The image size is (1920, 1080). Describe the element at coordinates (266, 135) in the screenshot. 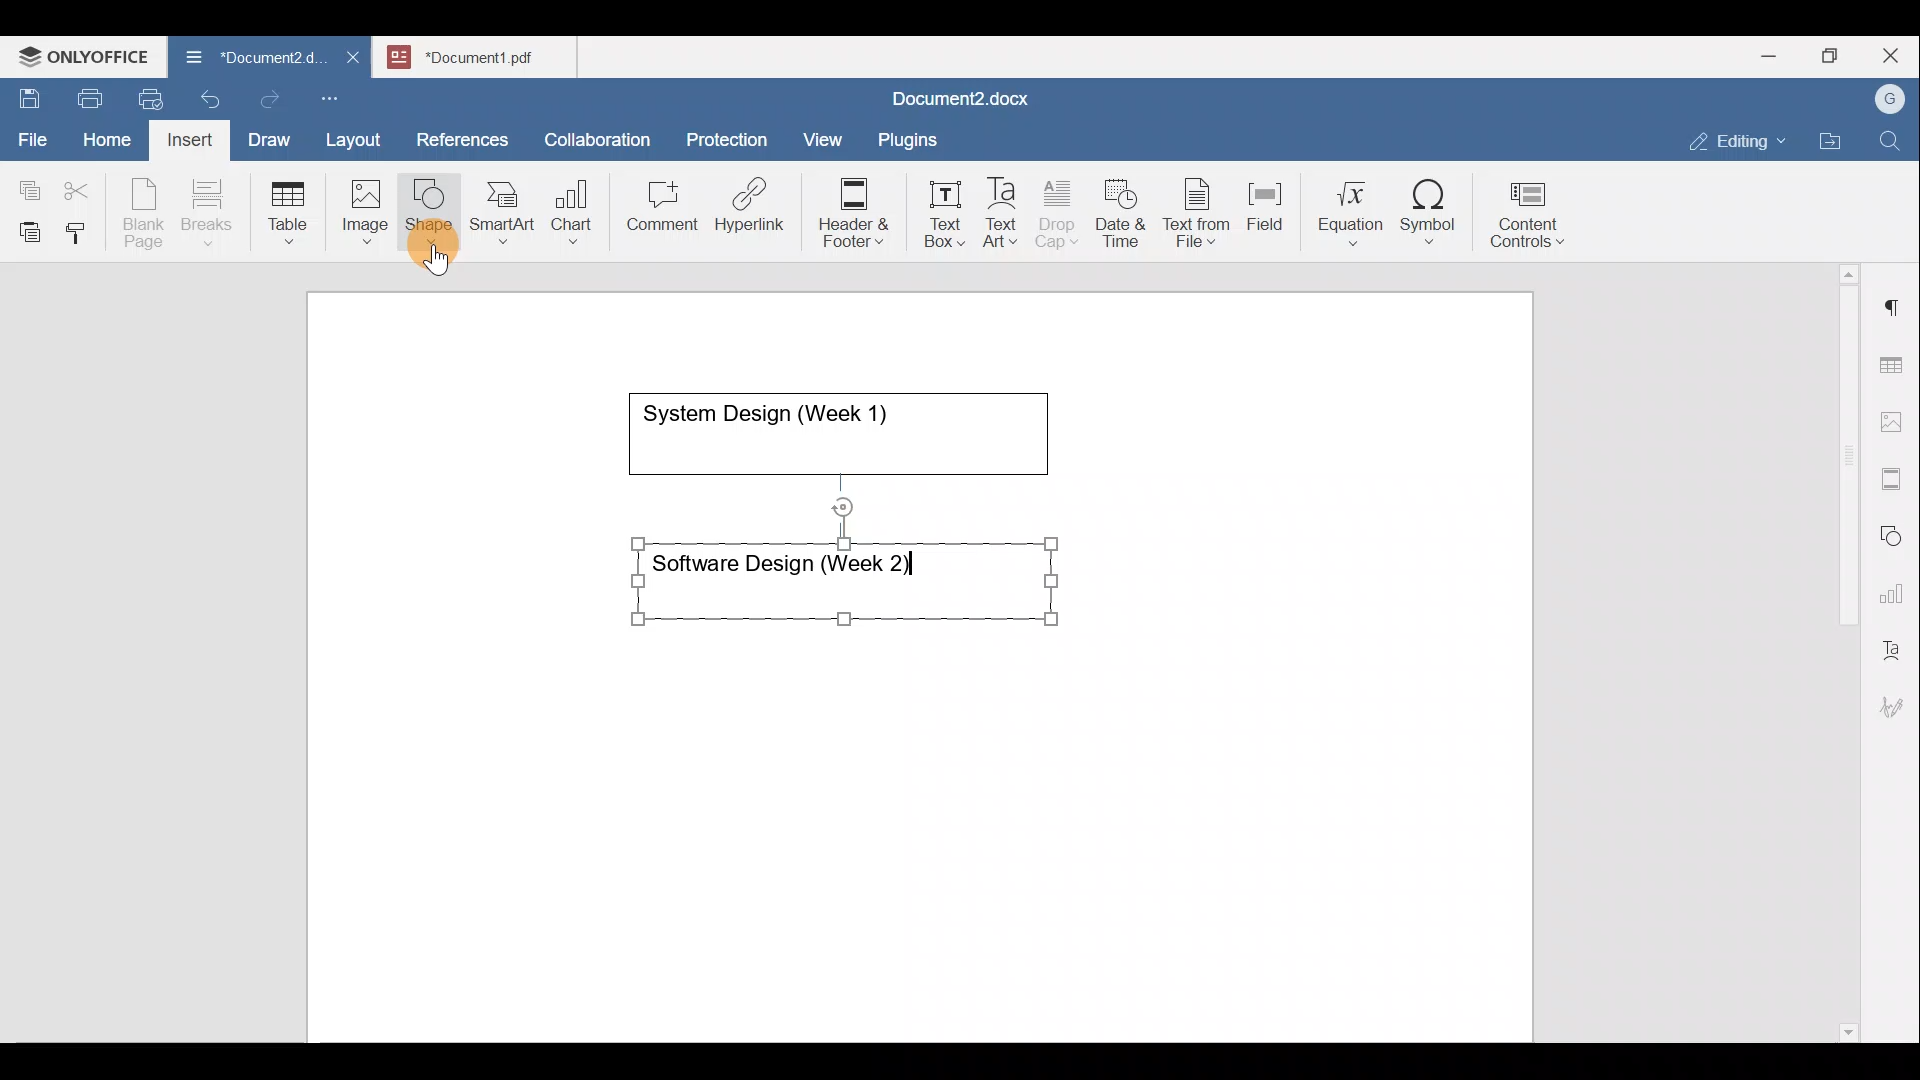

I see `Draw` at that location.